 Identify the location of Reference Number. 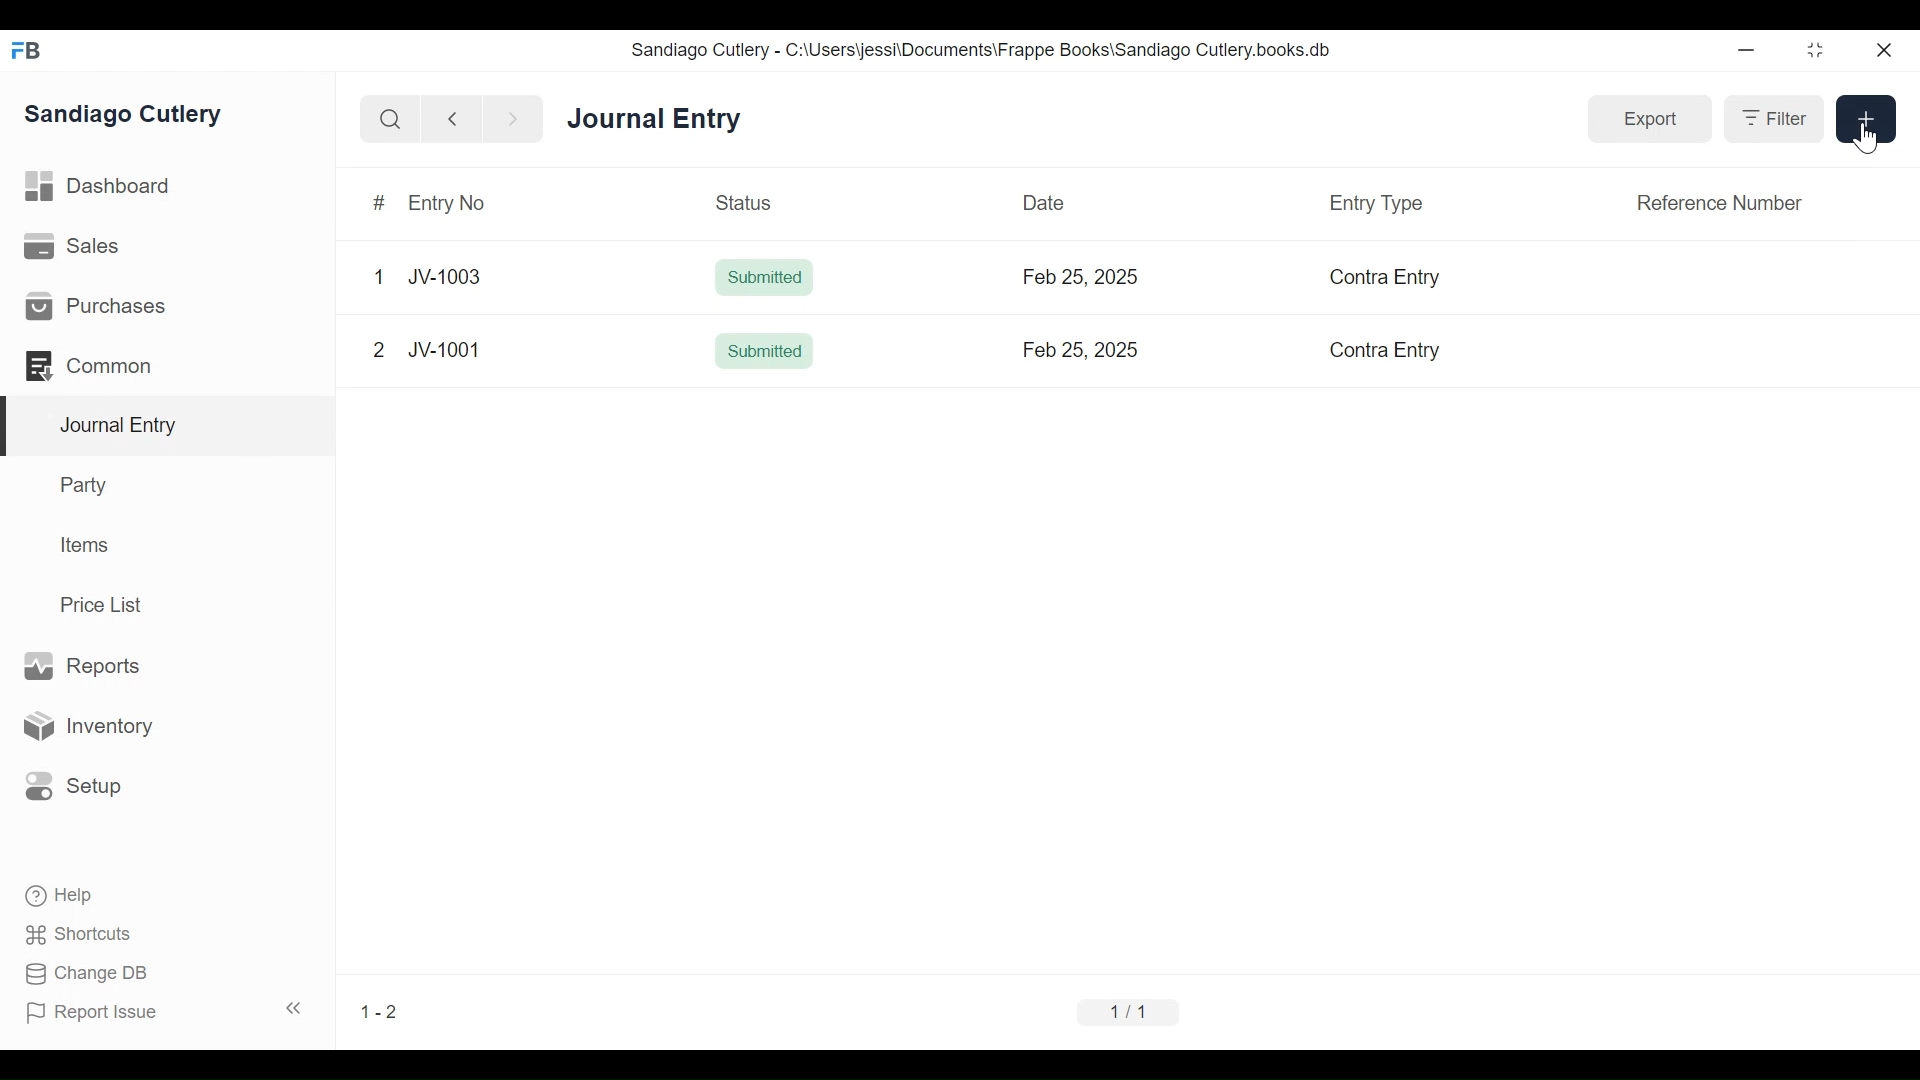
(1719, 203).